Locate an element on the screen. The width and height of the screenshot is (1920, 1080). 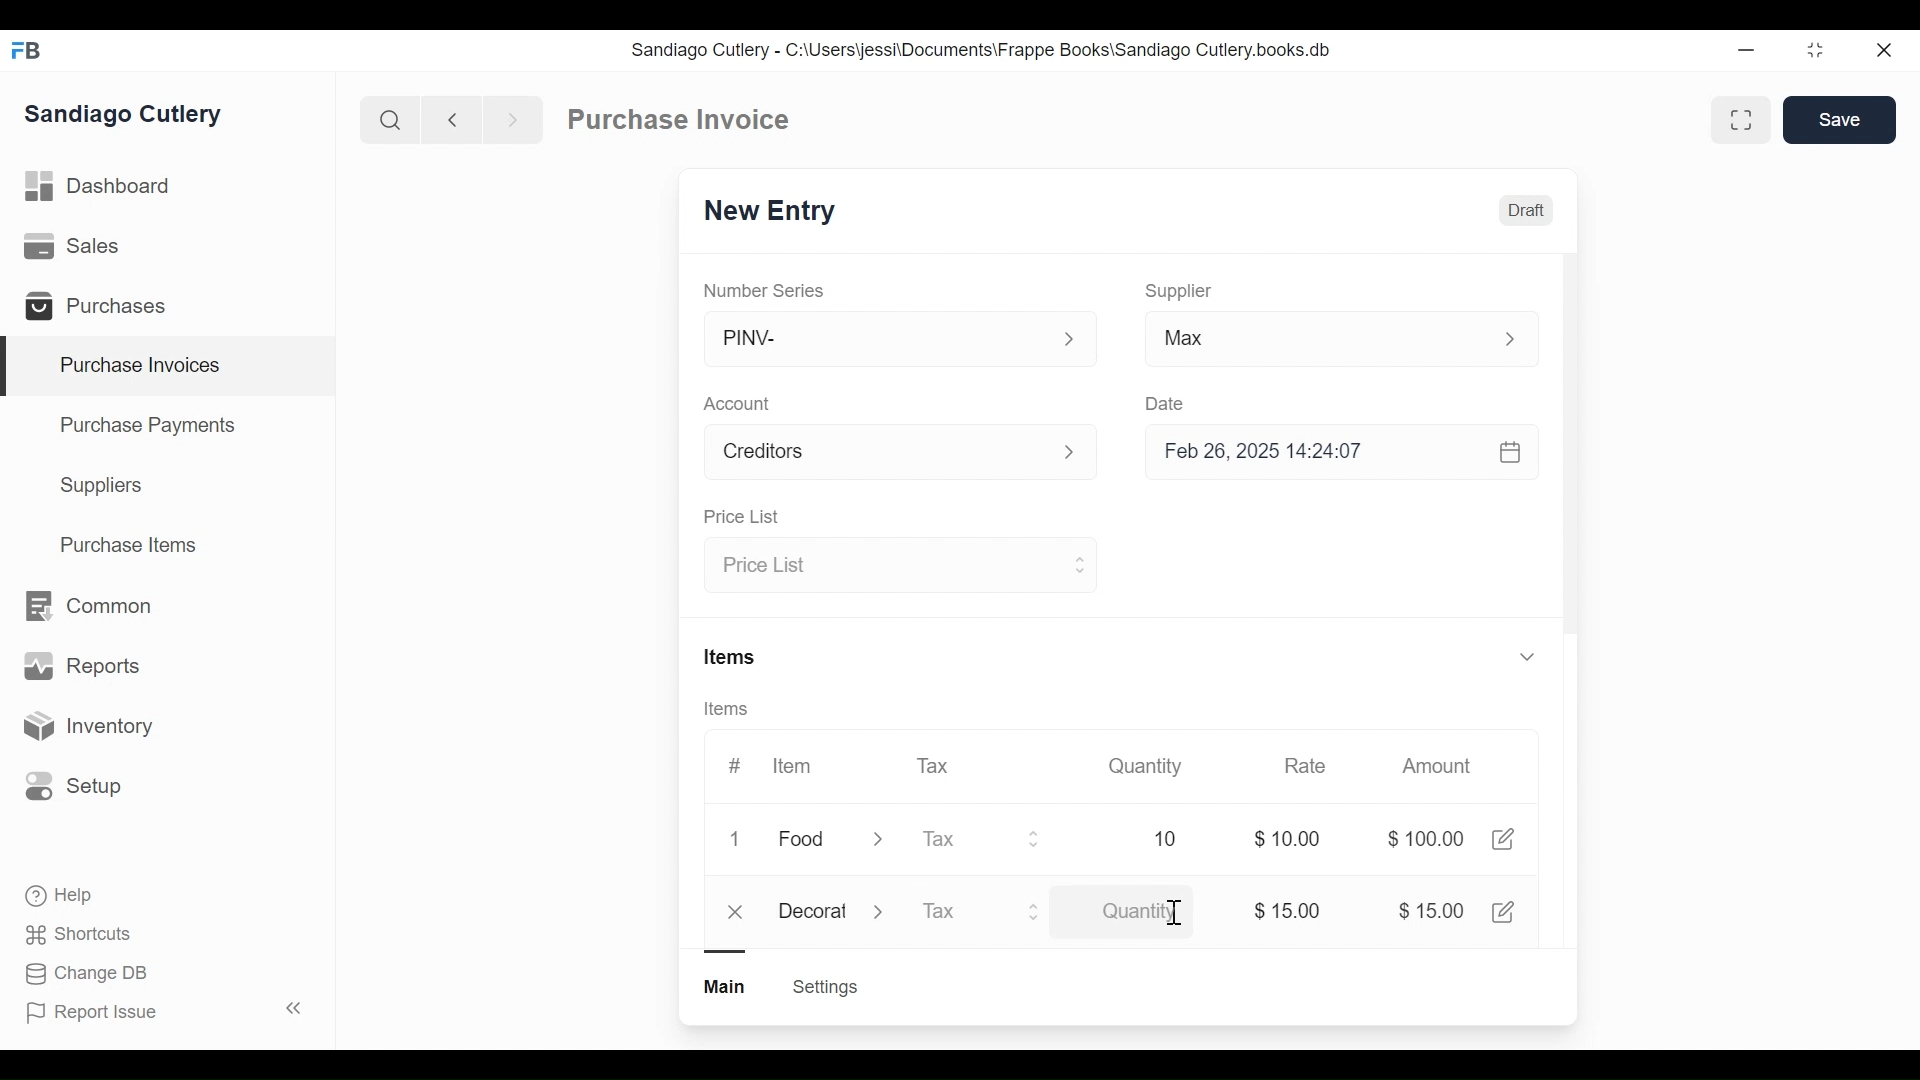
Minimize is located at coordinates (1742, 51).